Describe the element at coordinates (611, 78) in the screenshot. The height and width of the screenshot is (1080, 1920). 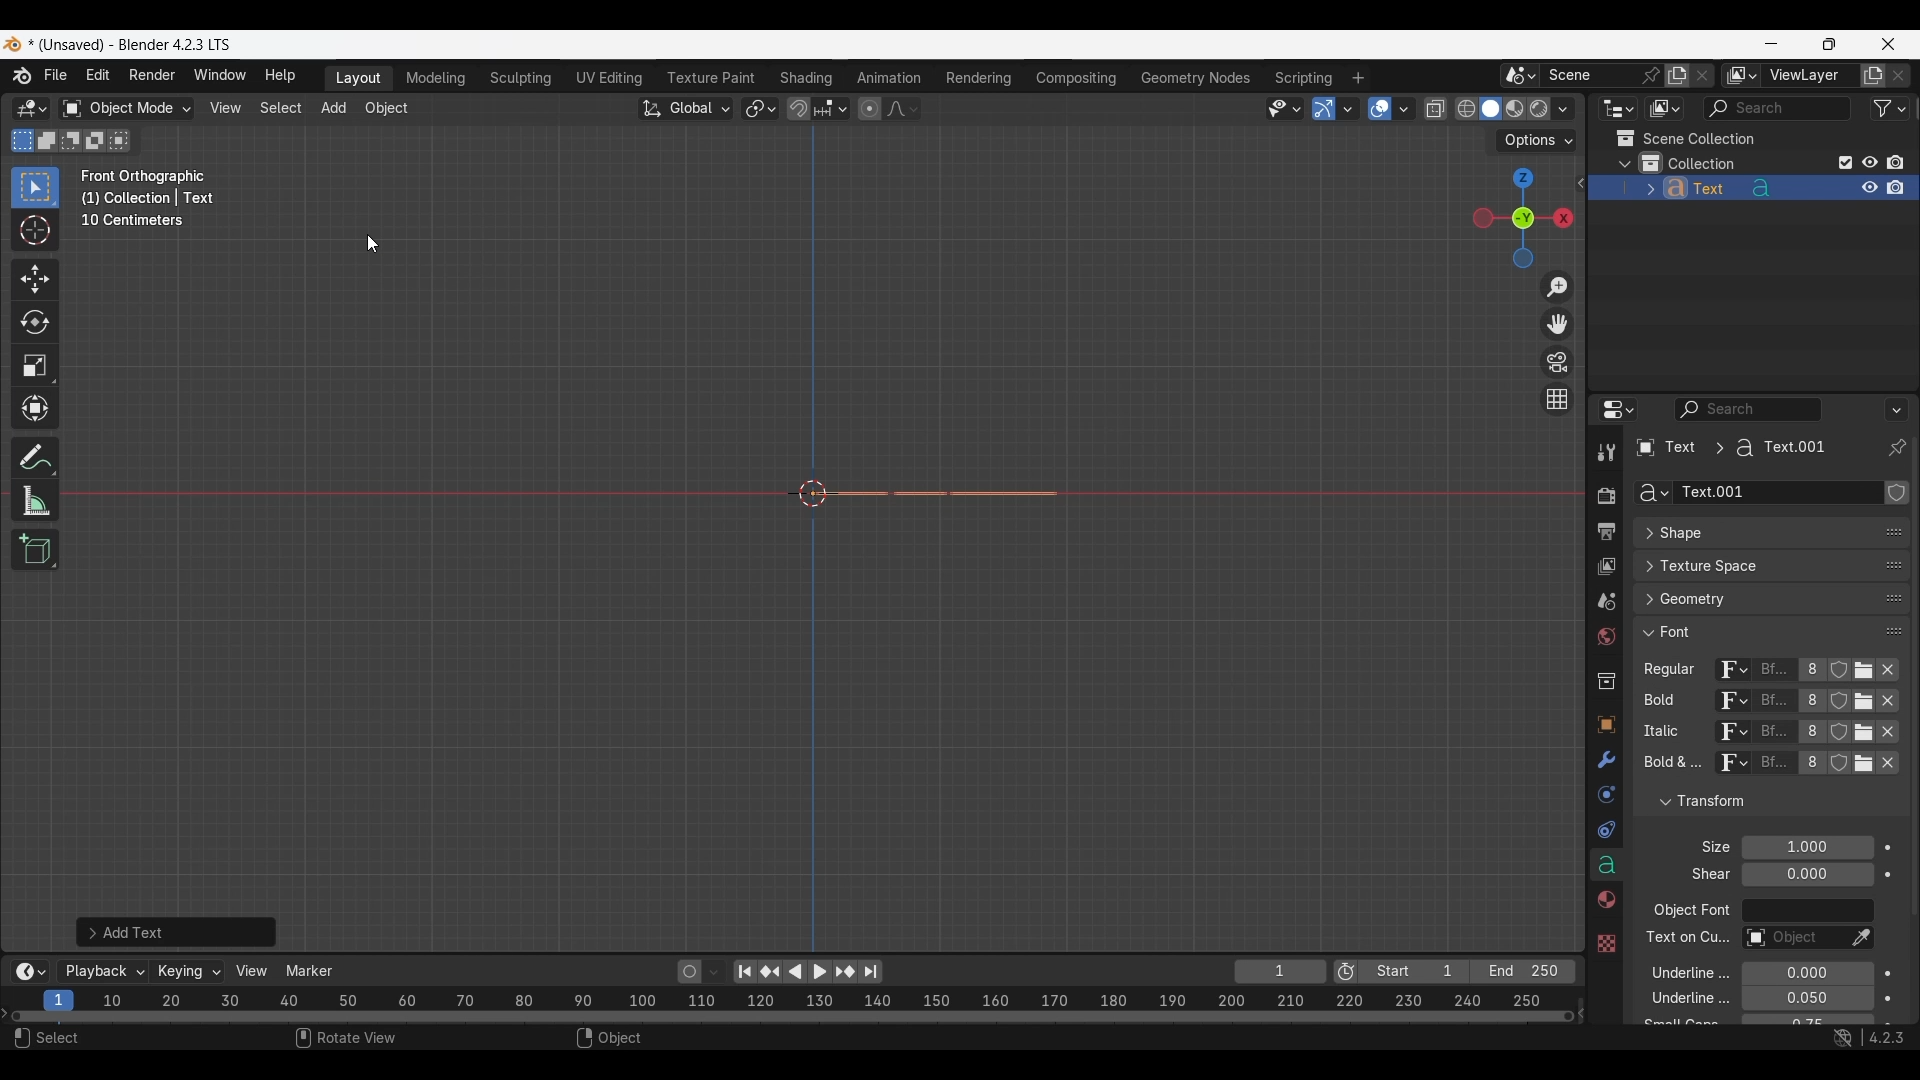
I see `UV Editing workspace` at that location.